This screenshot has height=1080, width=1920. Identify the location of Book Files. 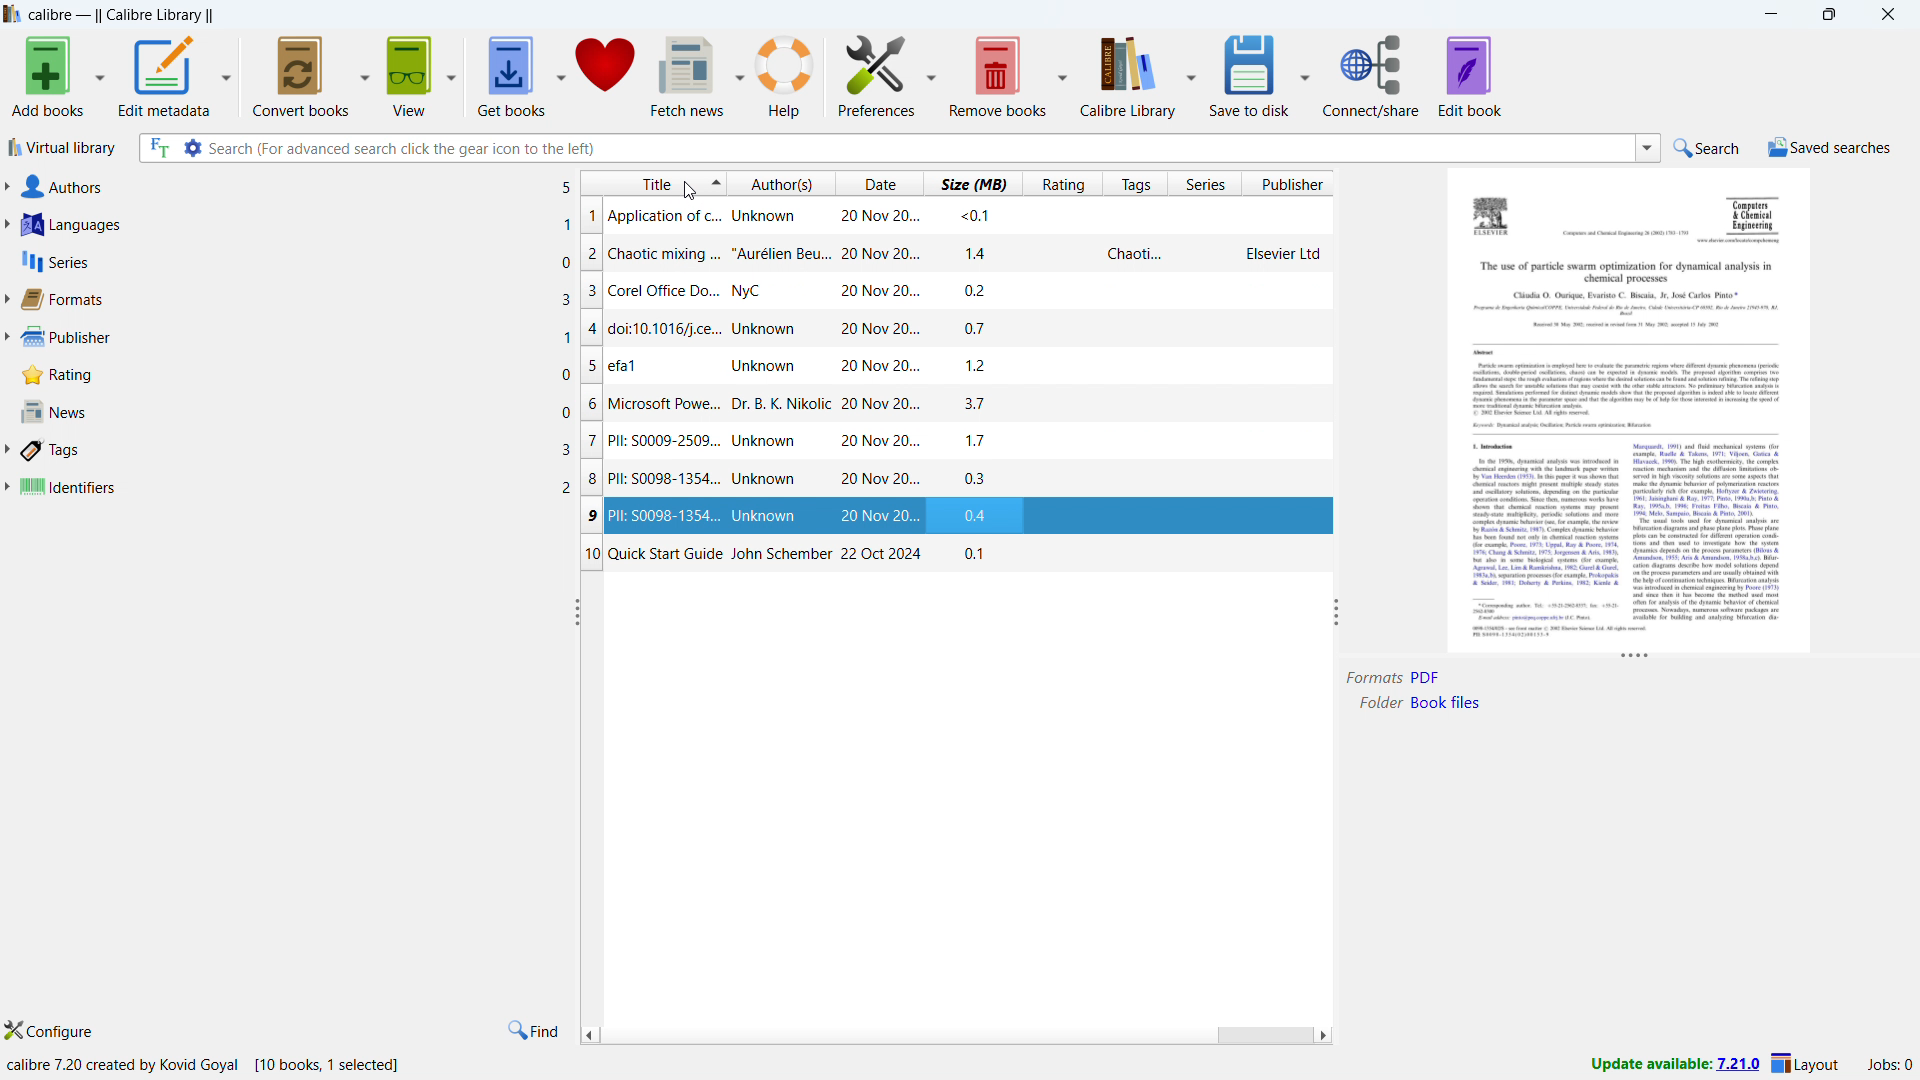
(1450, 704).